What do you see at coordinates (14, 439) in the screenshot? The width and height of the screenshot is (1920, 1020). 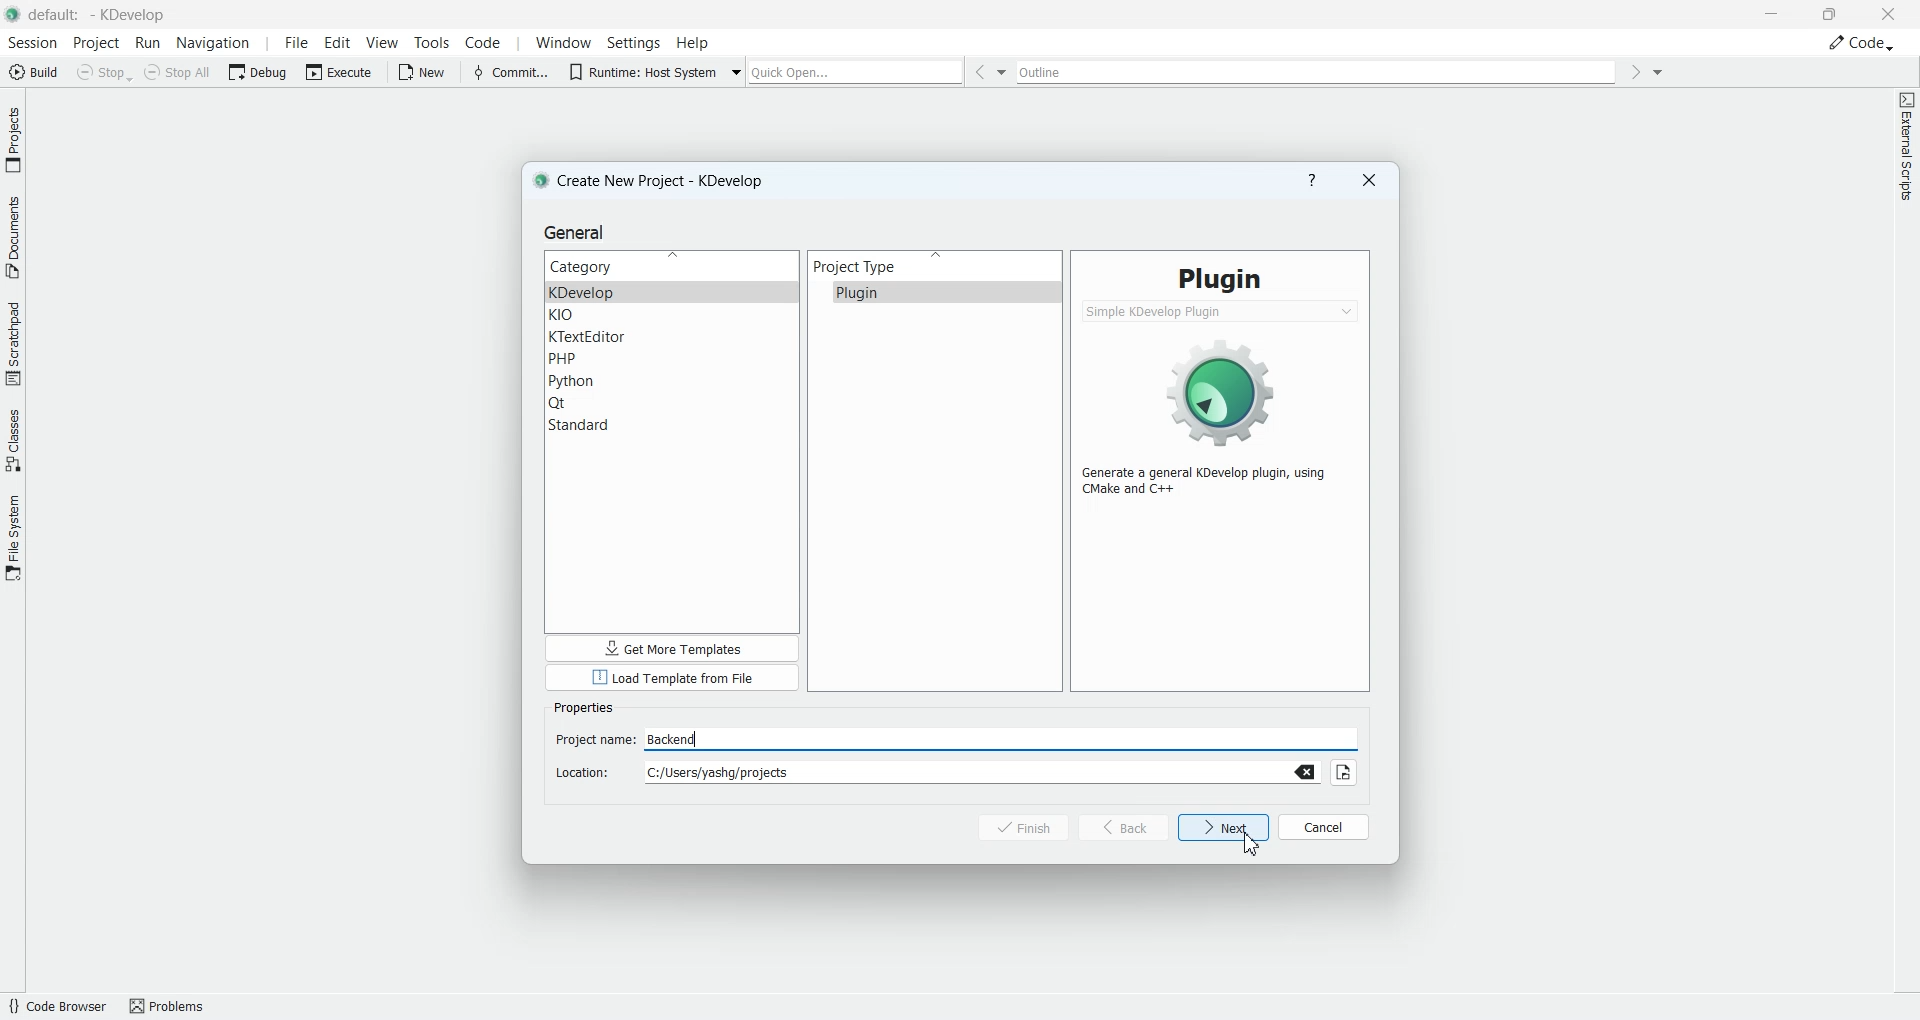 I see `Classes` at bounding box center [14, 439].